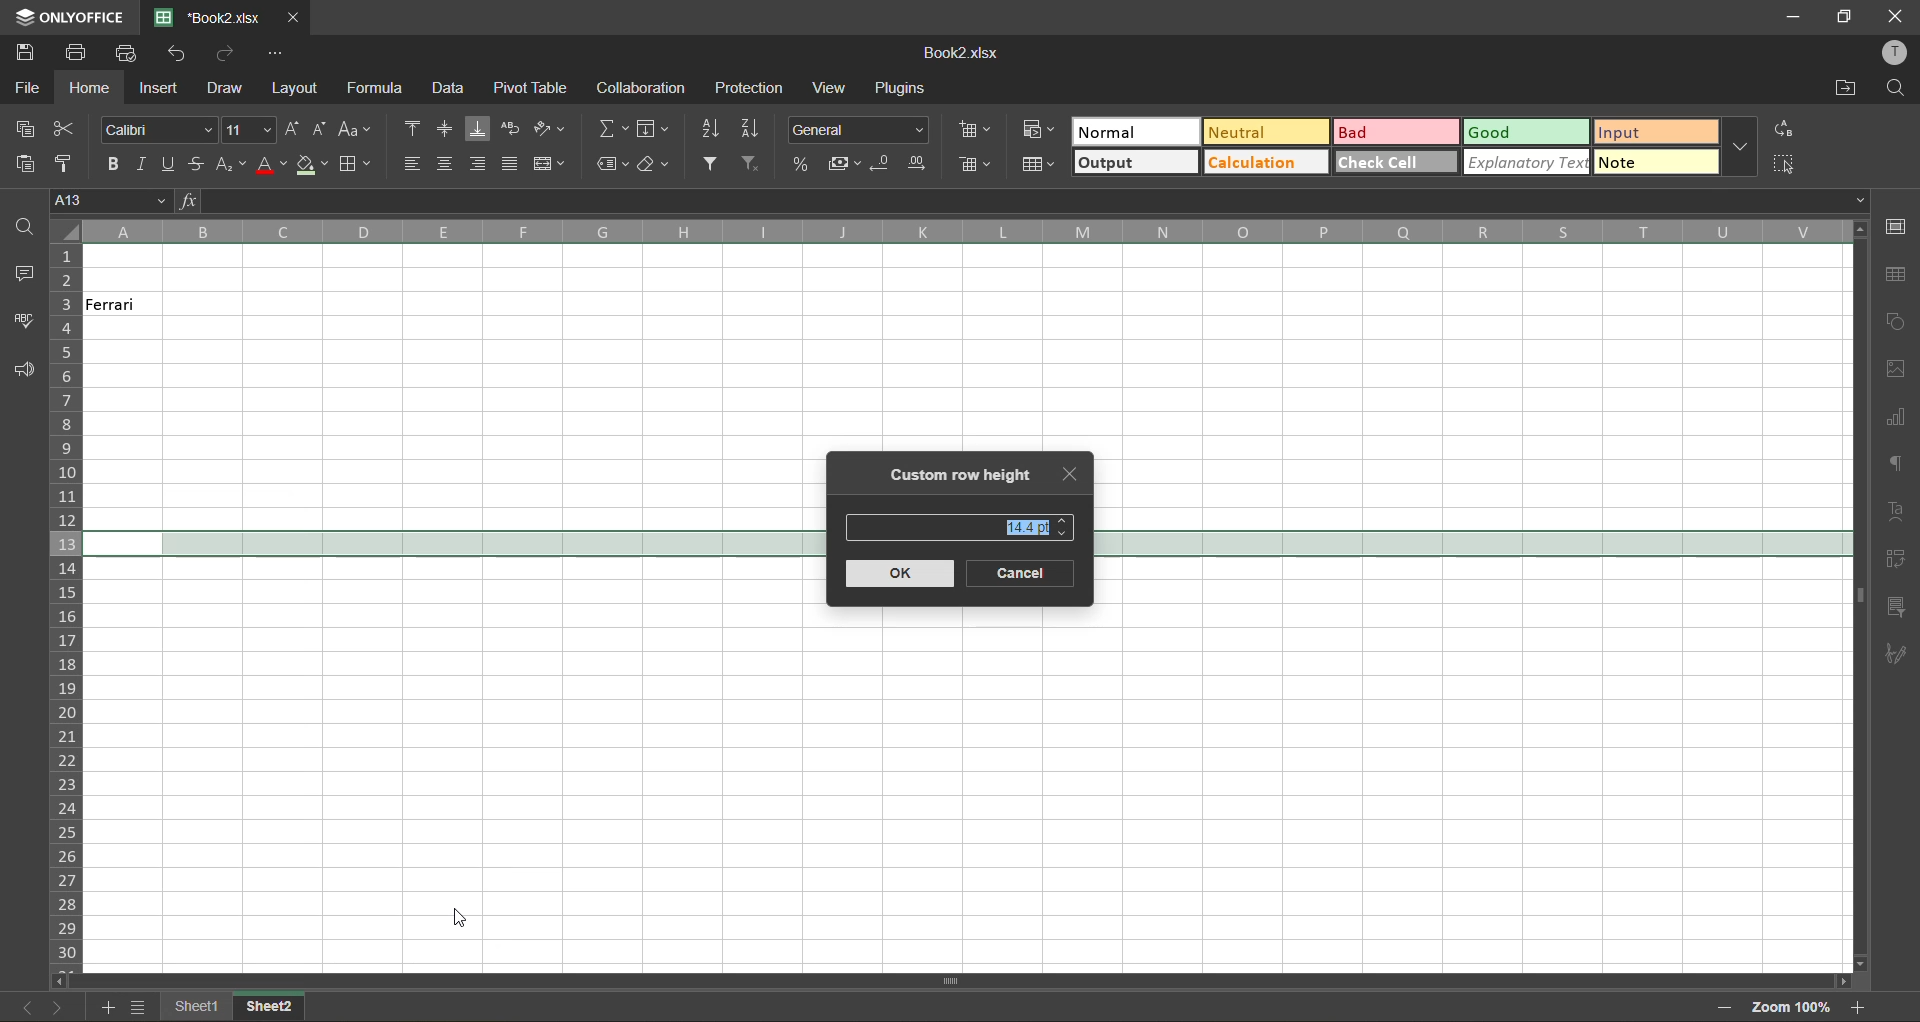 The image size is (1920, 1022). I want to click on text, so click(1898, 512).